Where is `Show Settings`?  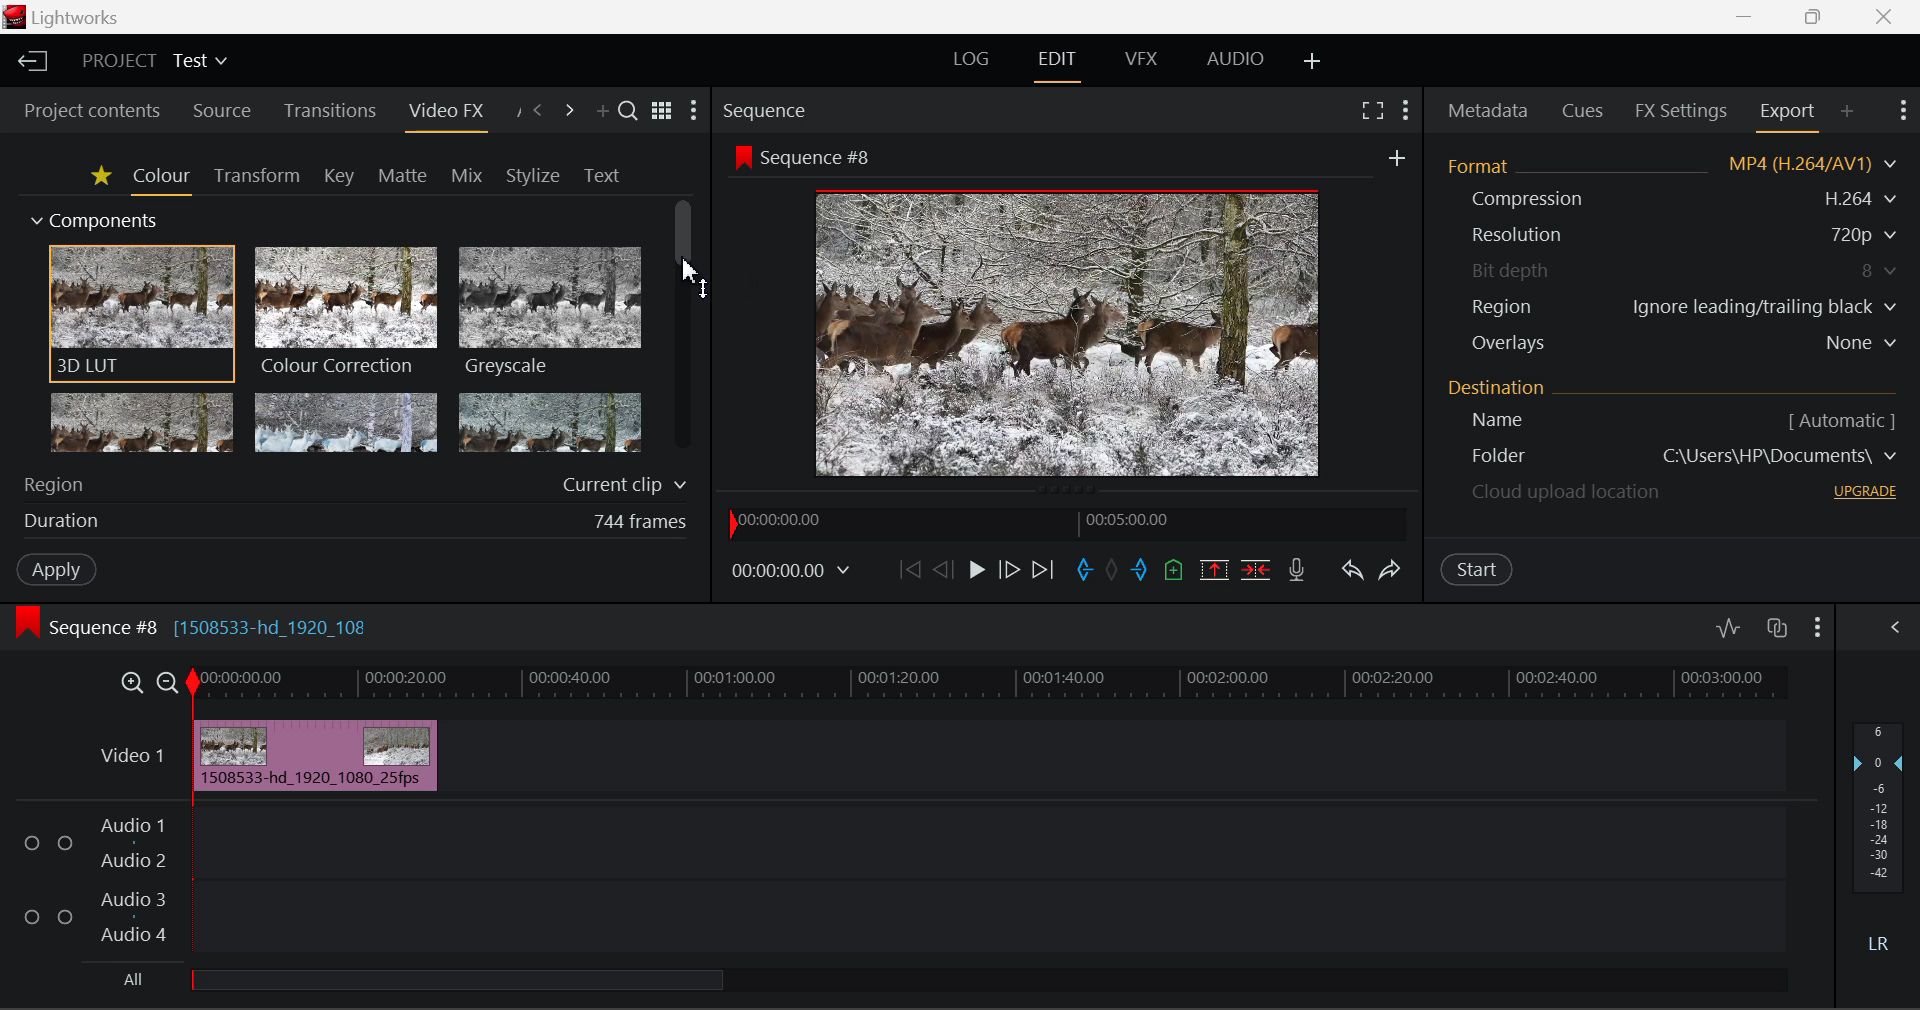
Show Settings is located at coordinates (1819, 625).